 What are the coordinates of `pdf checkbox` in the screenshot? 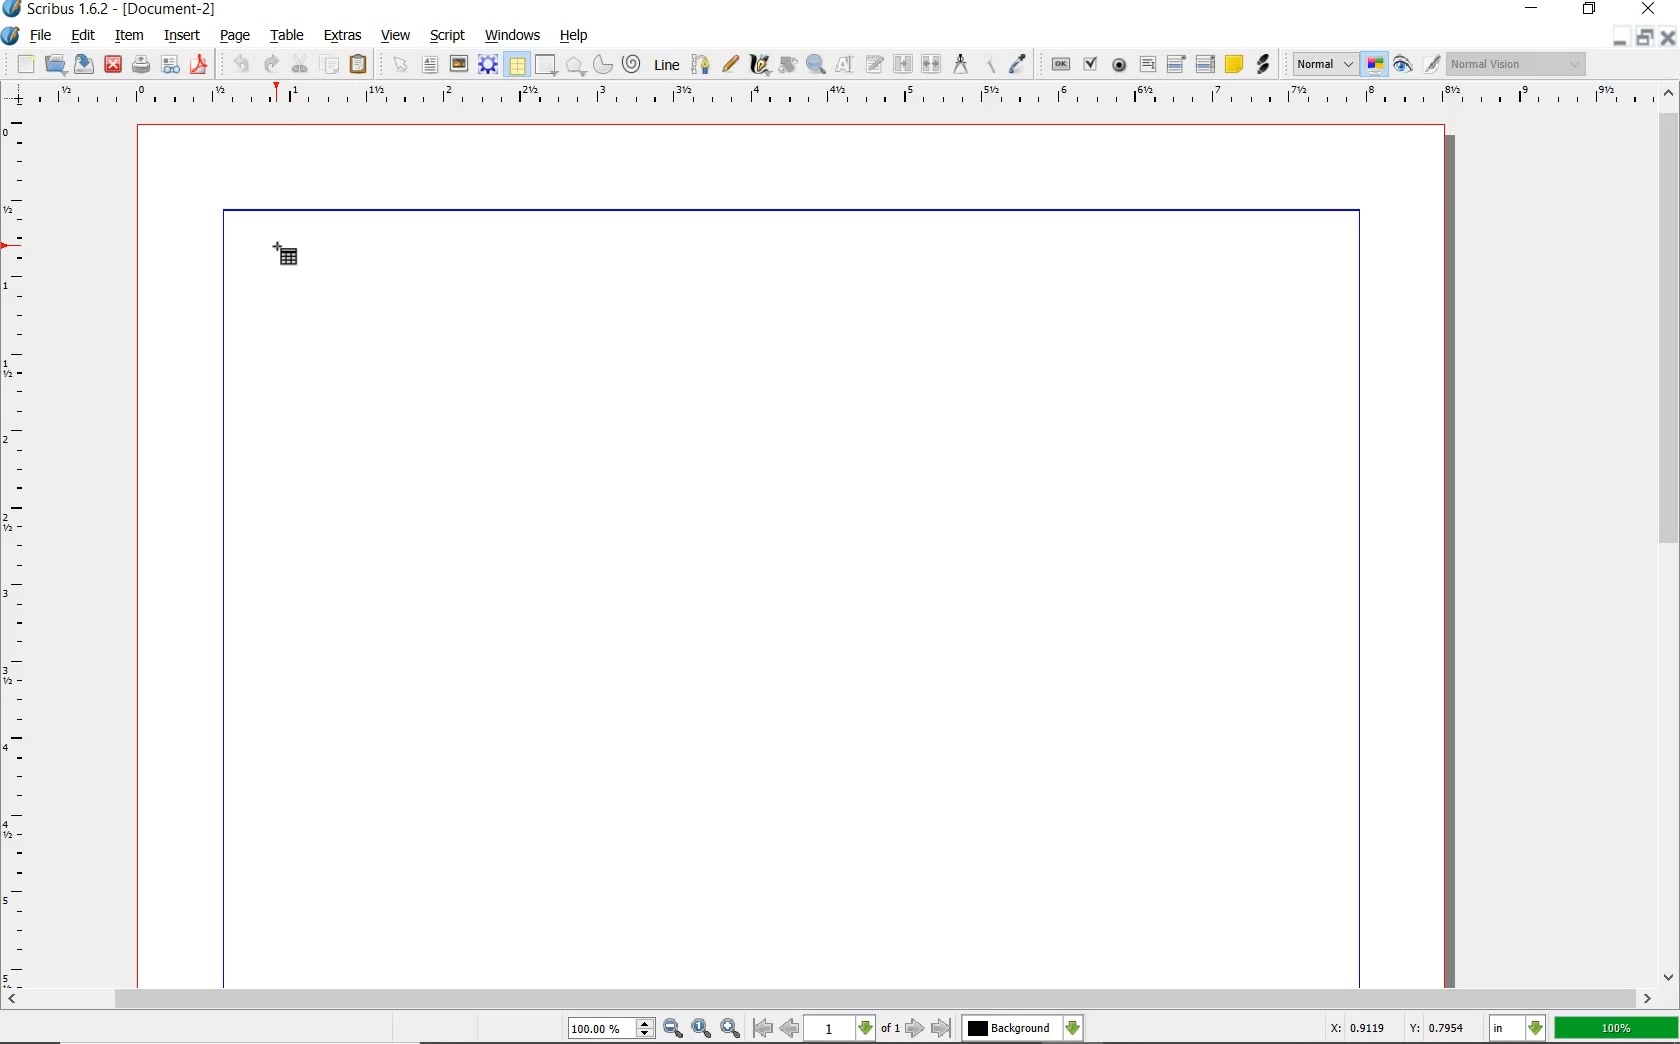 It's located at (1088, 64).